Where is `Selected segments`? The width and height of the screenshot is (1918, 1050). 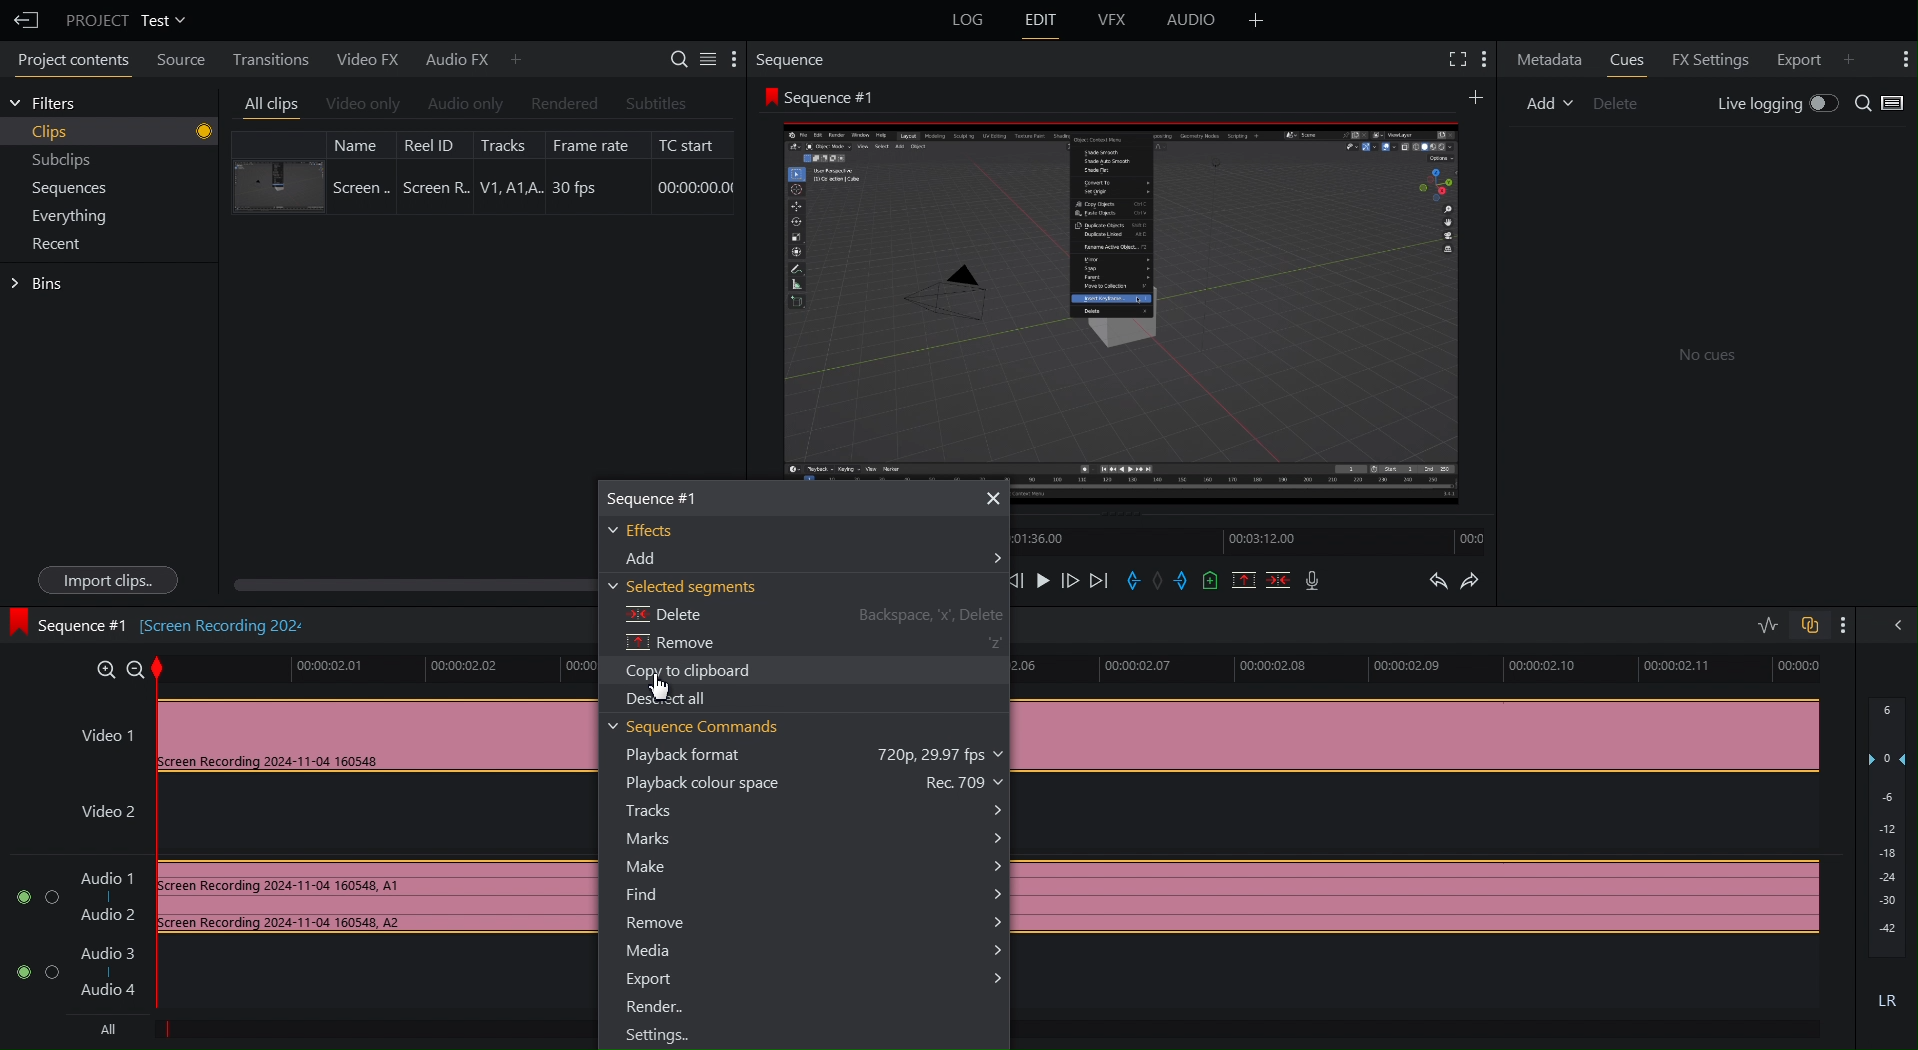 Selected segments is located at coordinates (688, 589).